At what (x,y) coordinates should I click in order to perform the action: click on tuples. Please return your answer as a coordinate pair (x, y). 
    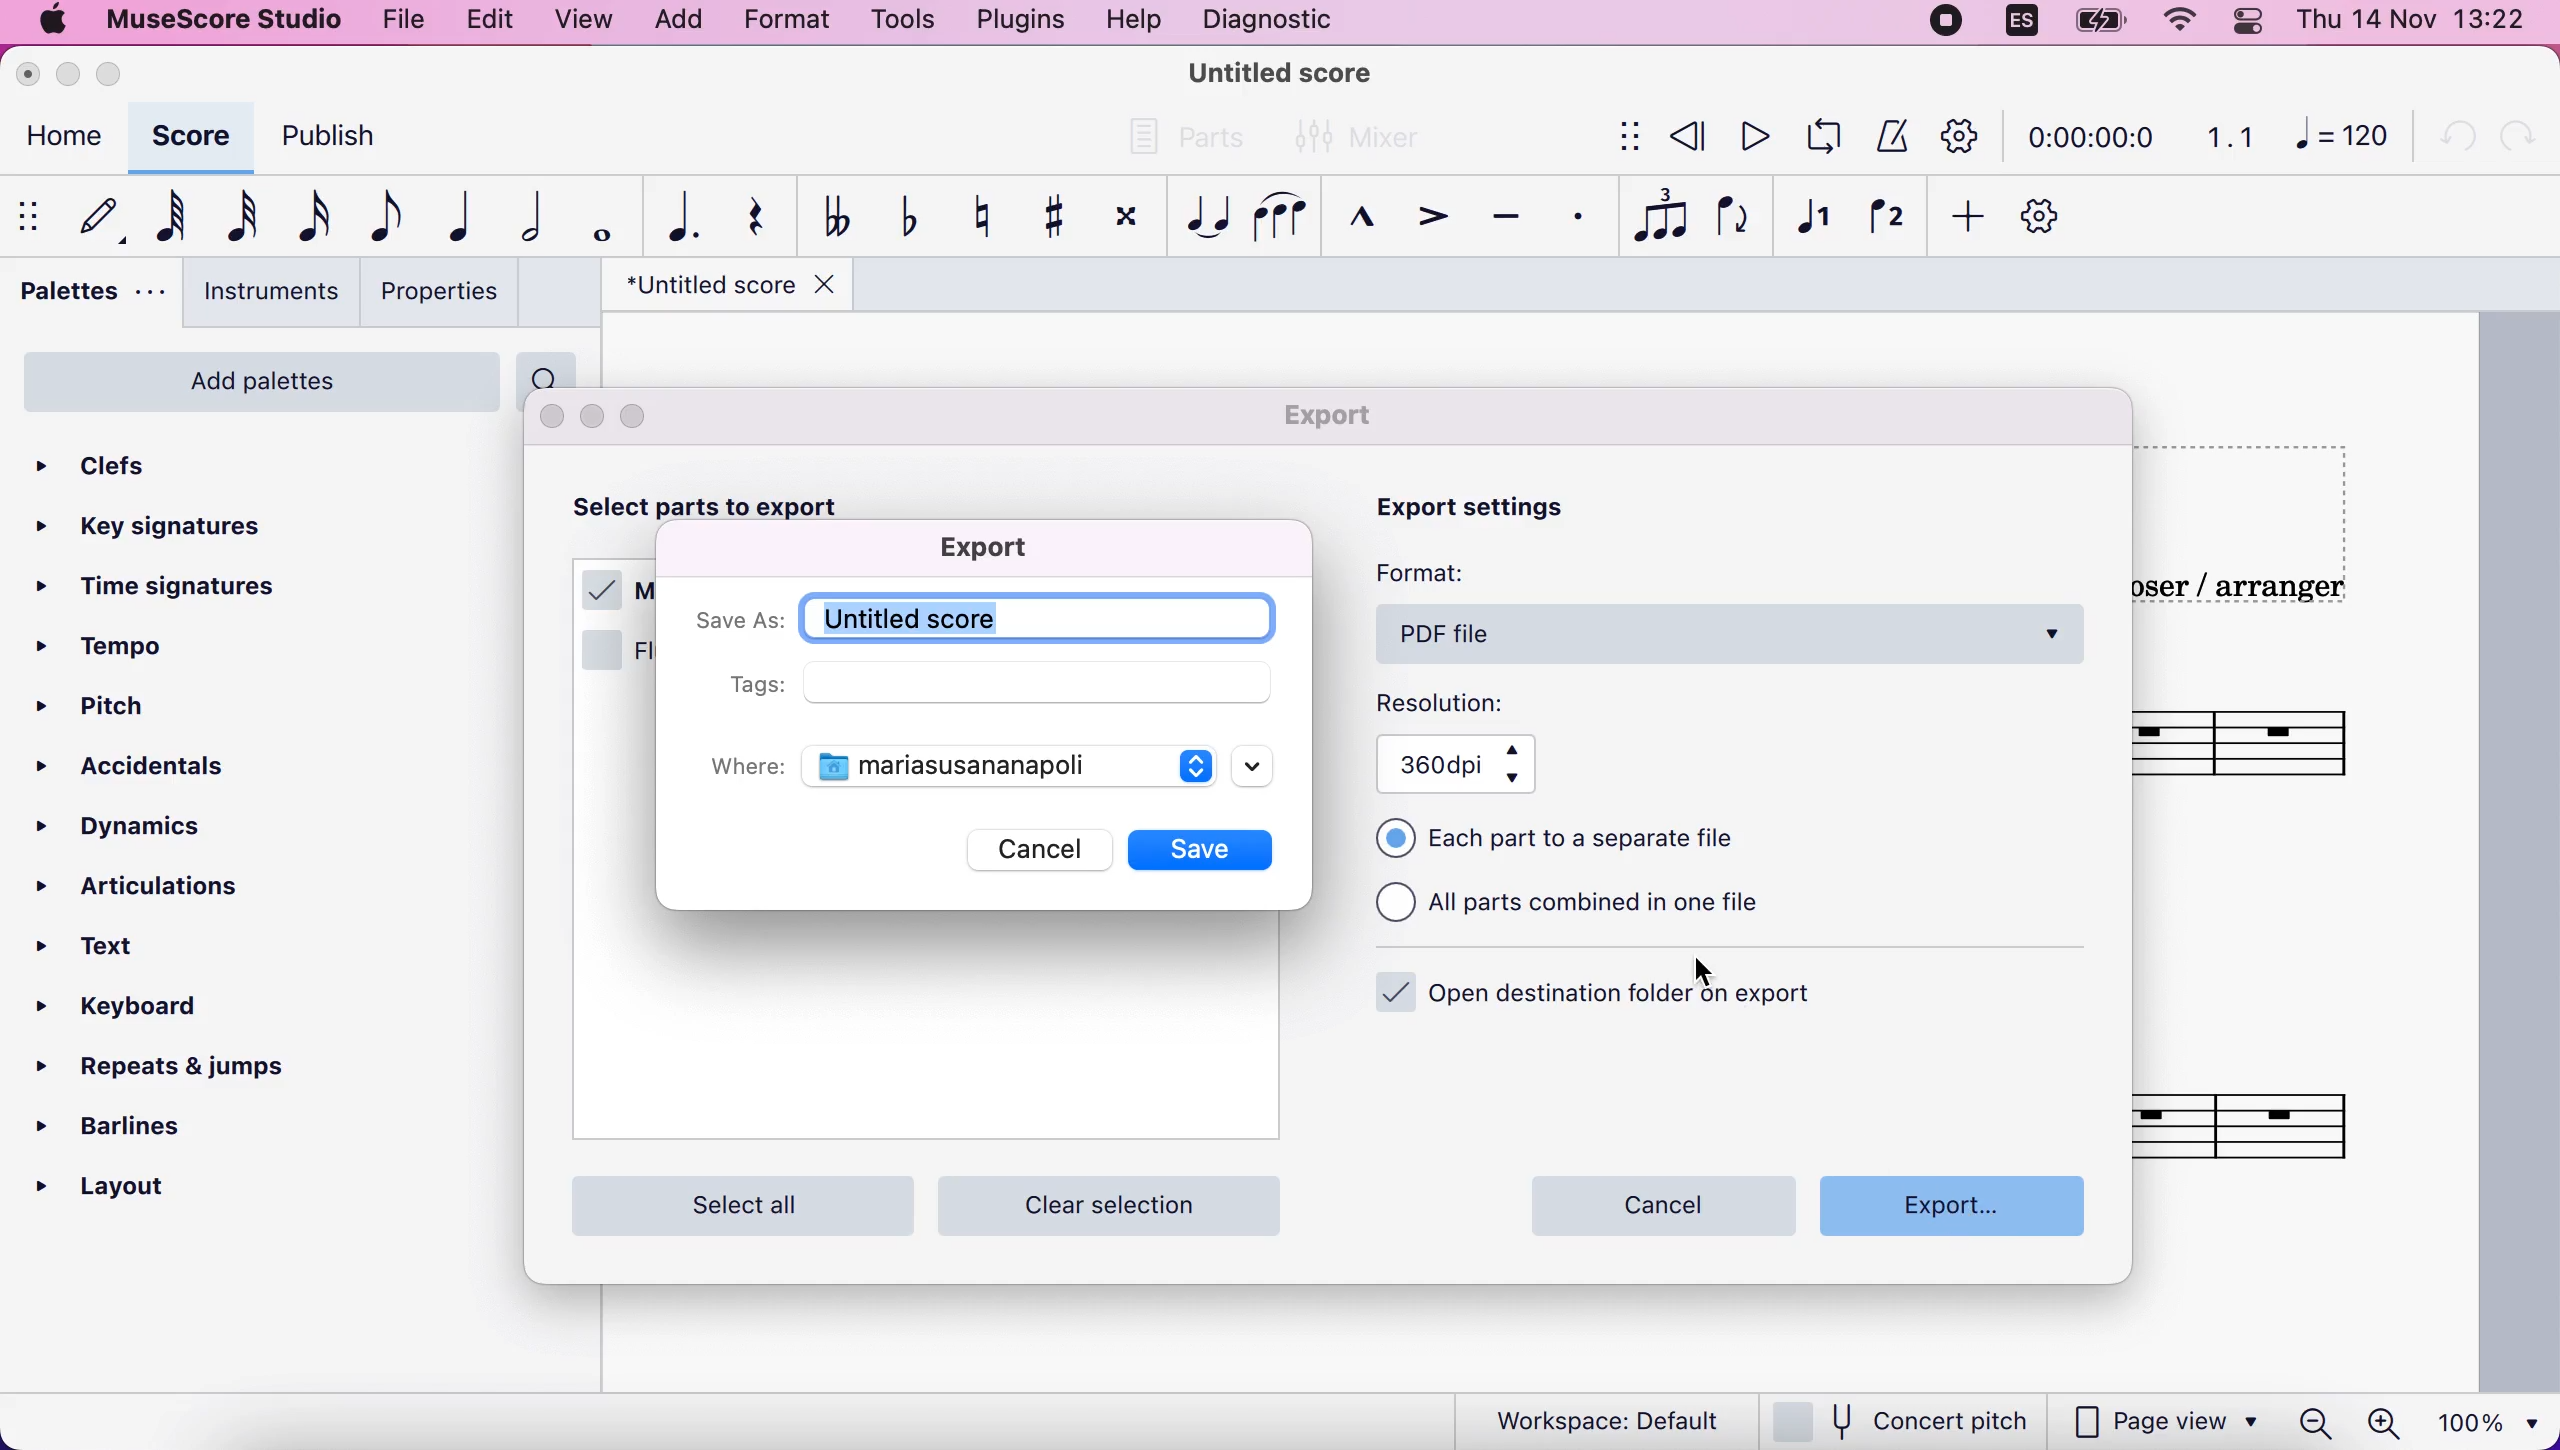
    Looking at the image, I should click on (1654, 218).